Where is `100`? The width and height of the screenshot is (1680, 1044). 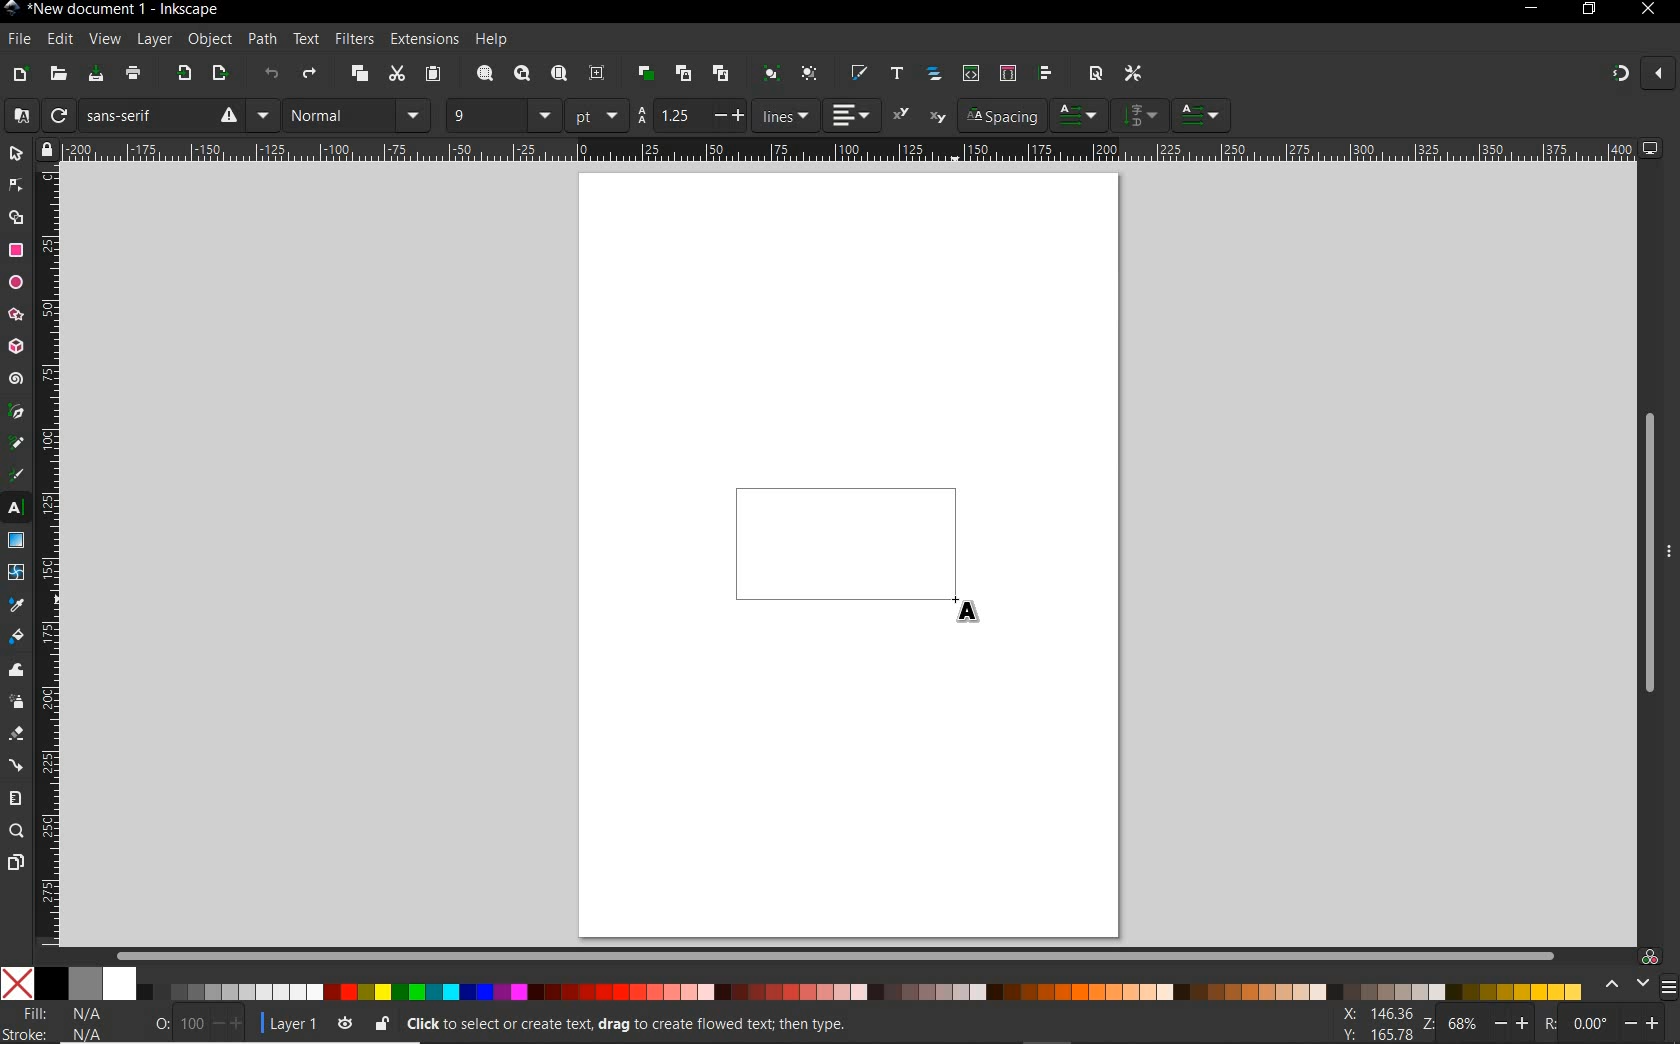 100 is located at coordinates (190, 1024).